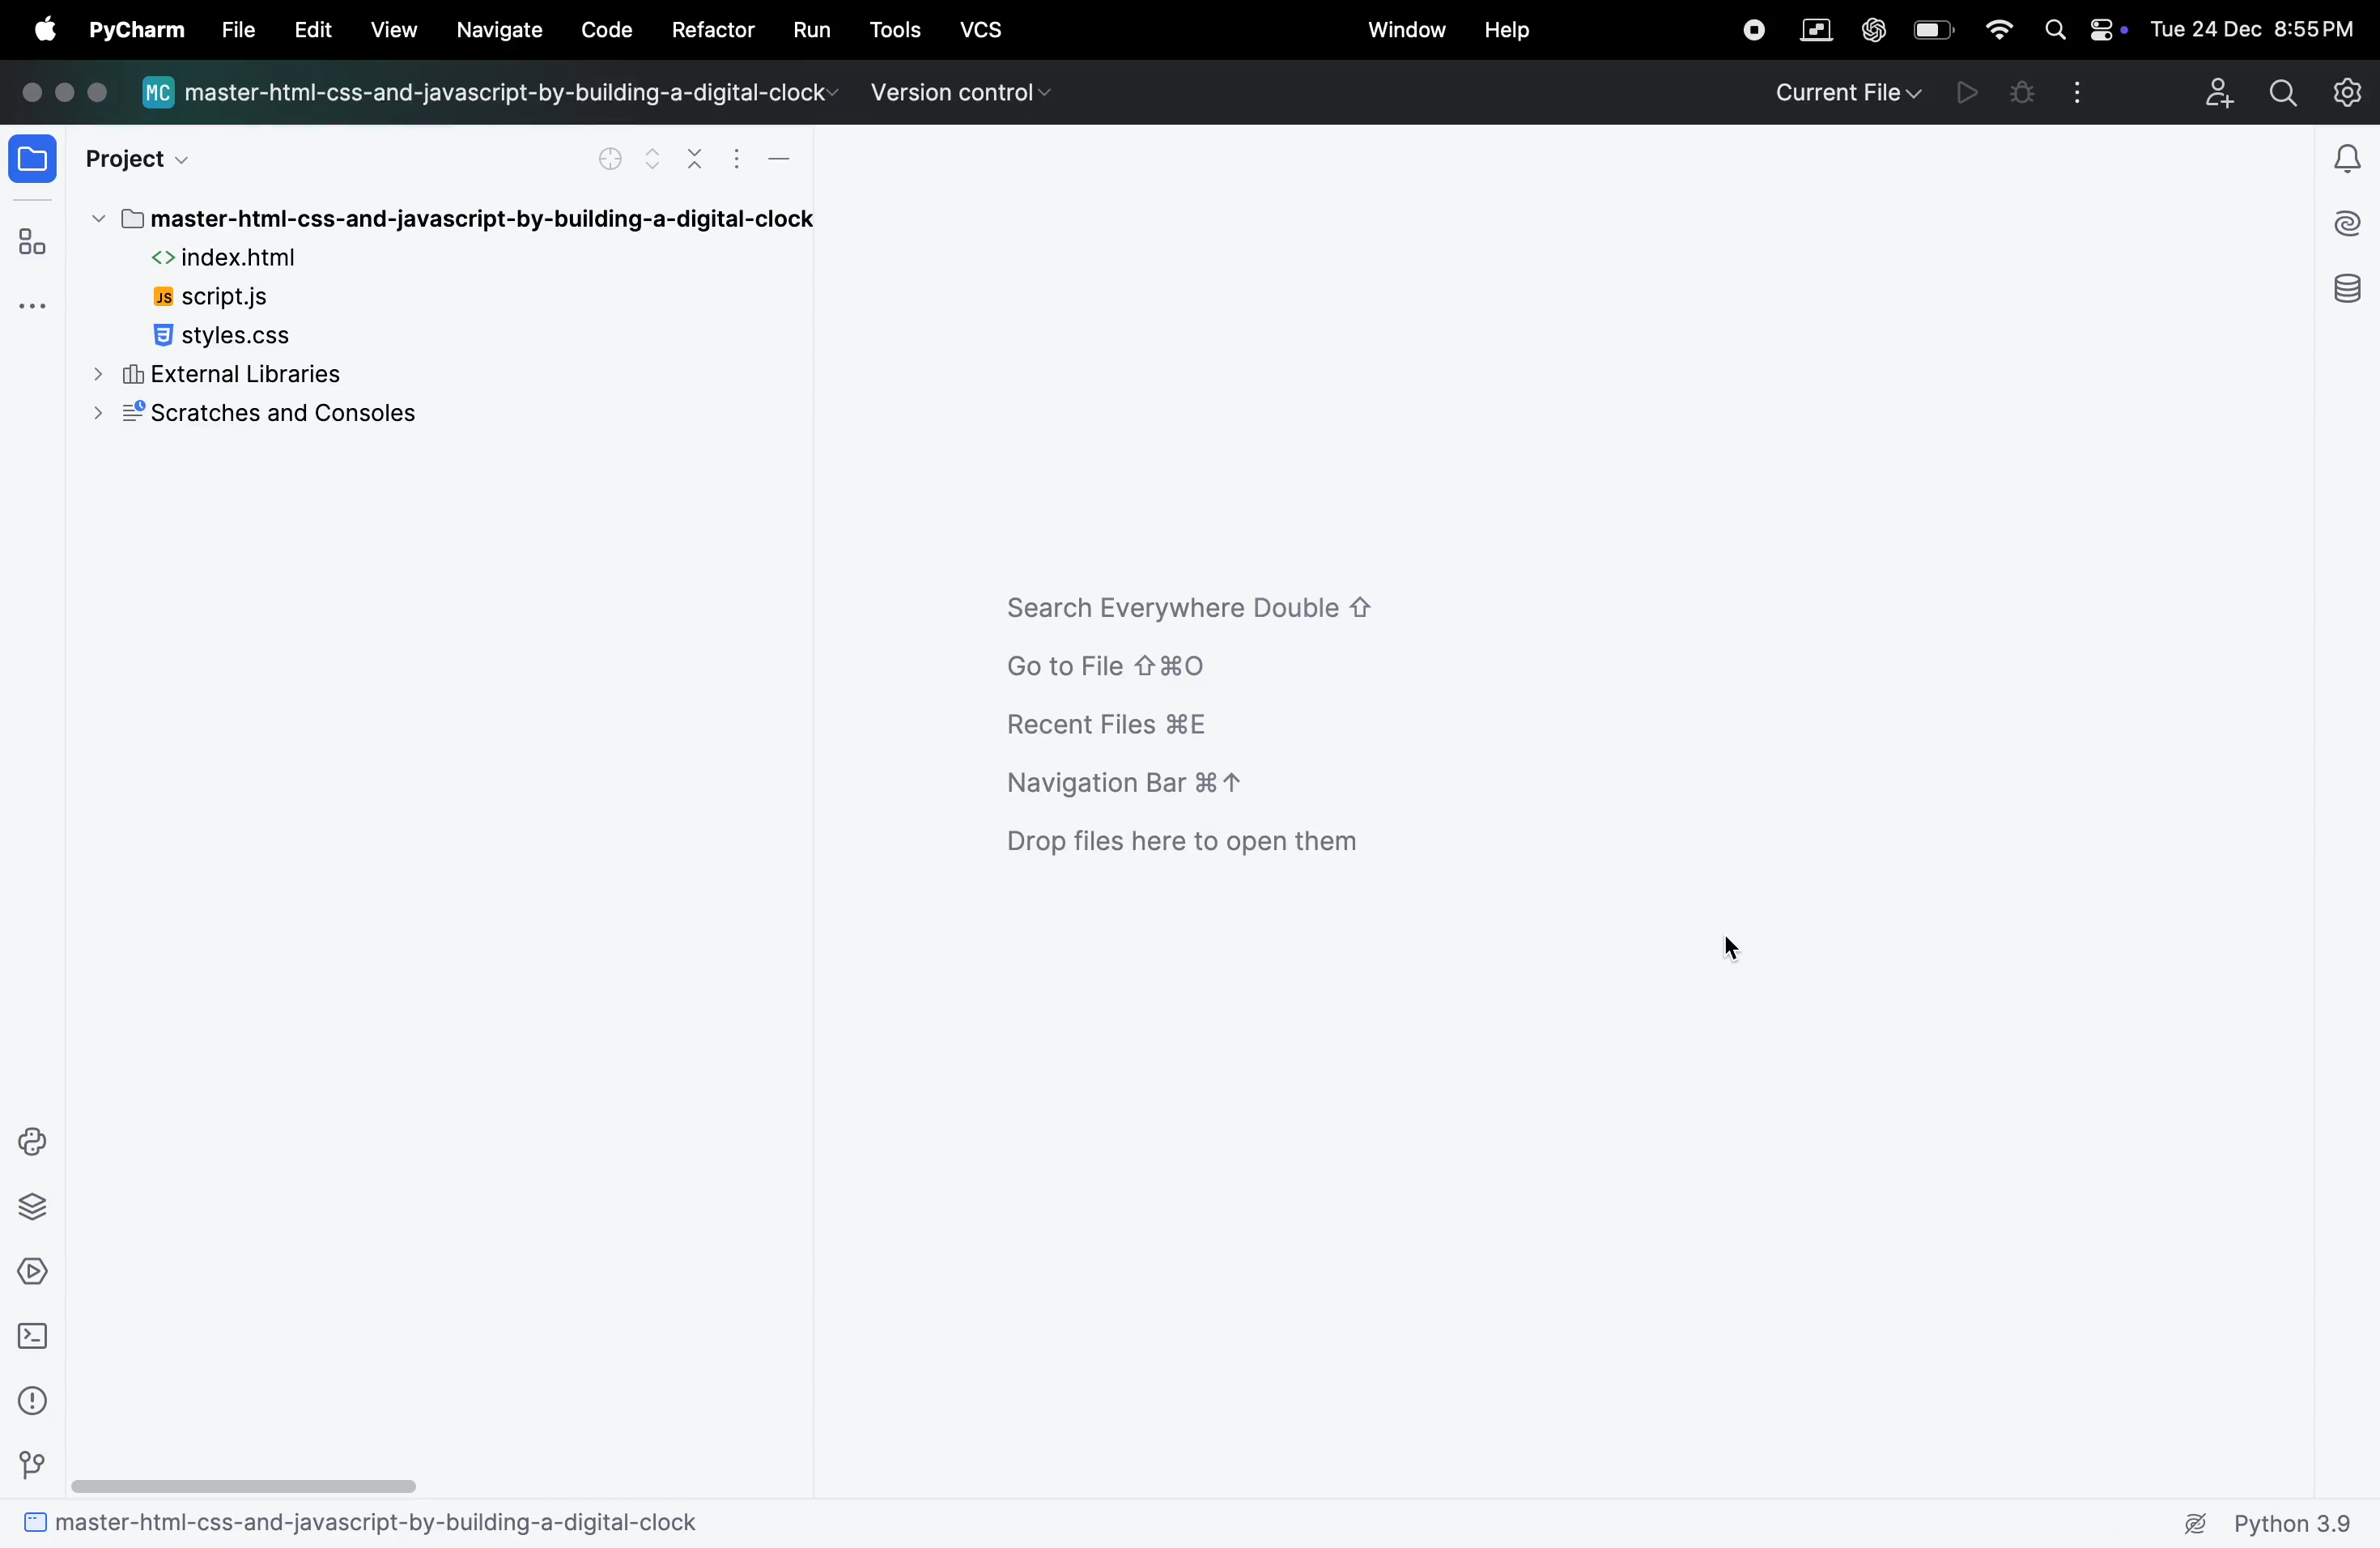 The height and width of the screenshot is (1548, 2380). Describe the element at coordinates (2350, 221) in the screenshot. I see `ai aisstant` at that location.